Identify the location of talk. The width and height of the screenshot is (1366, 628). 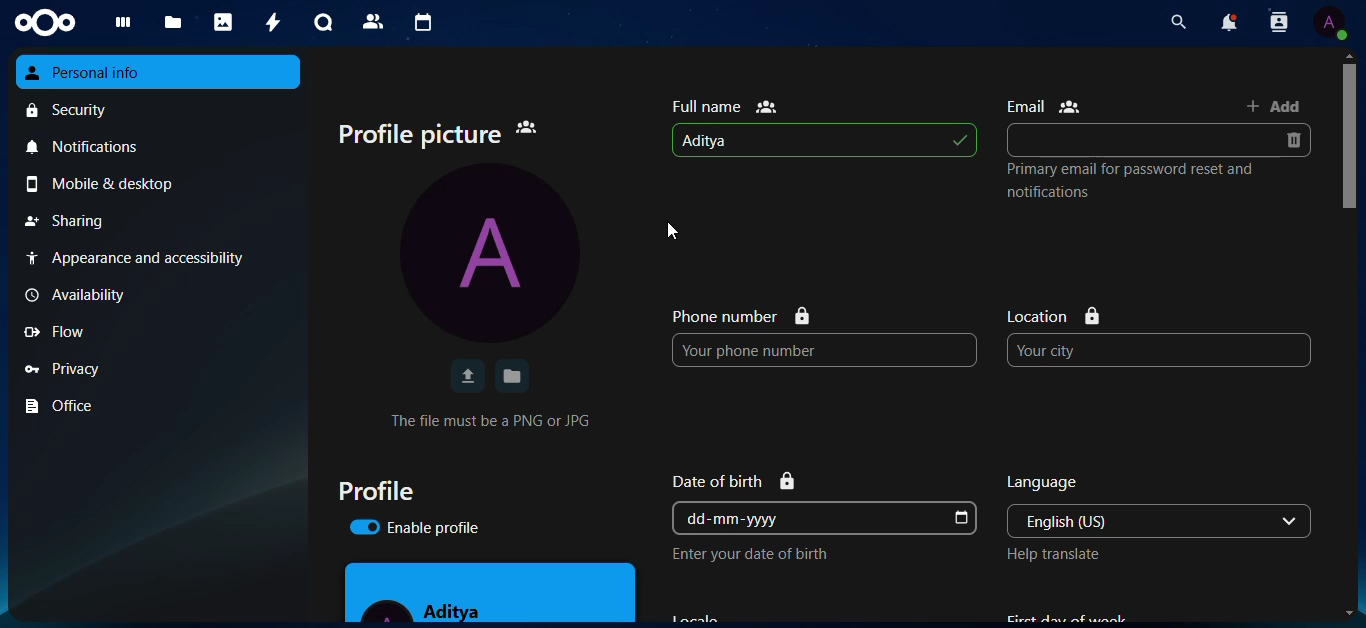
(320, 23).